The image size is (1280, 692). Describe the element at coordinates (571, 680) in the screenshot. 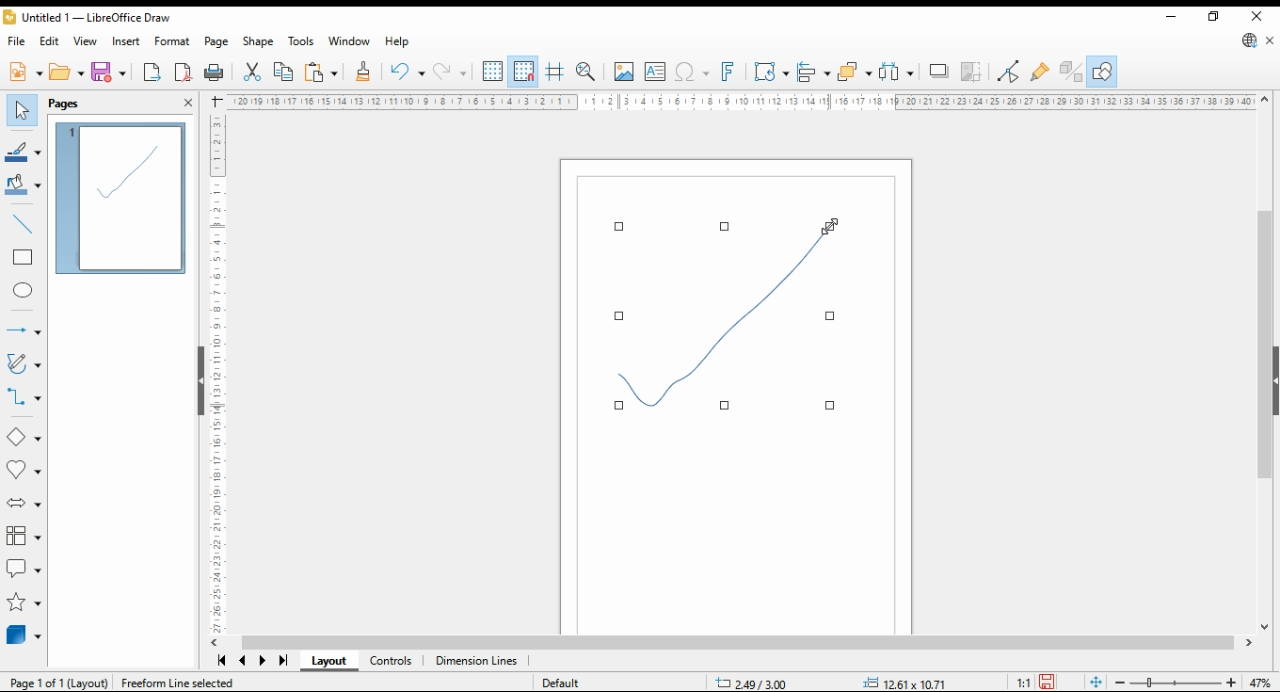

I see `Default` at that location.